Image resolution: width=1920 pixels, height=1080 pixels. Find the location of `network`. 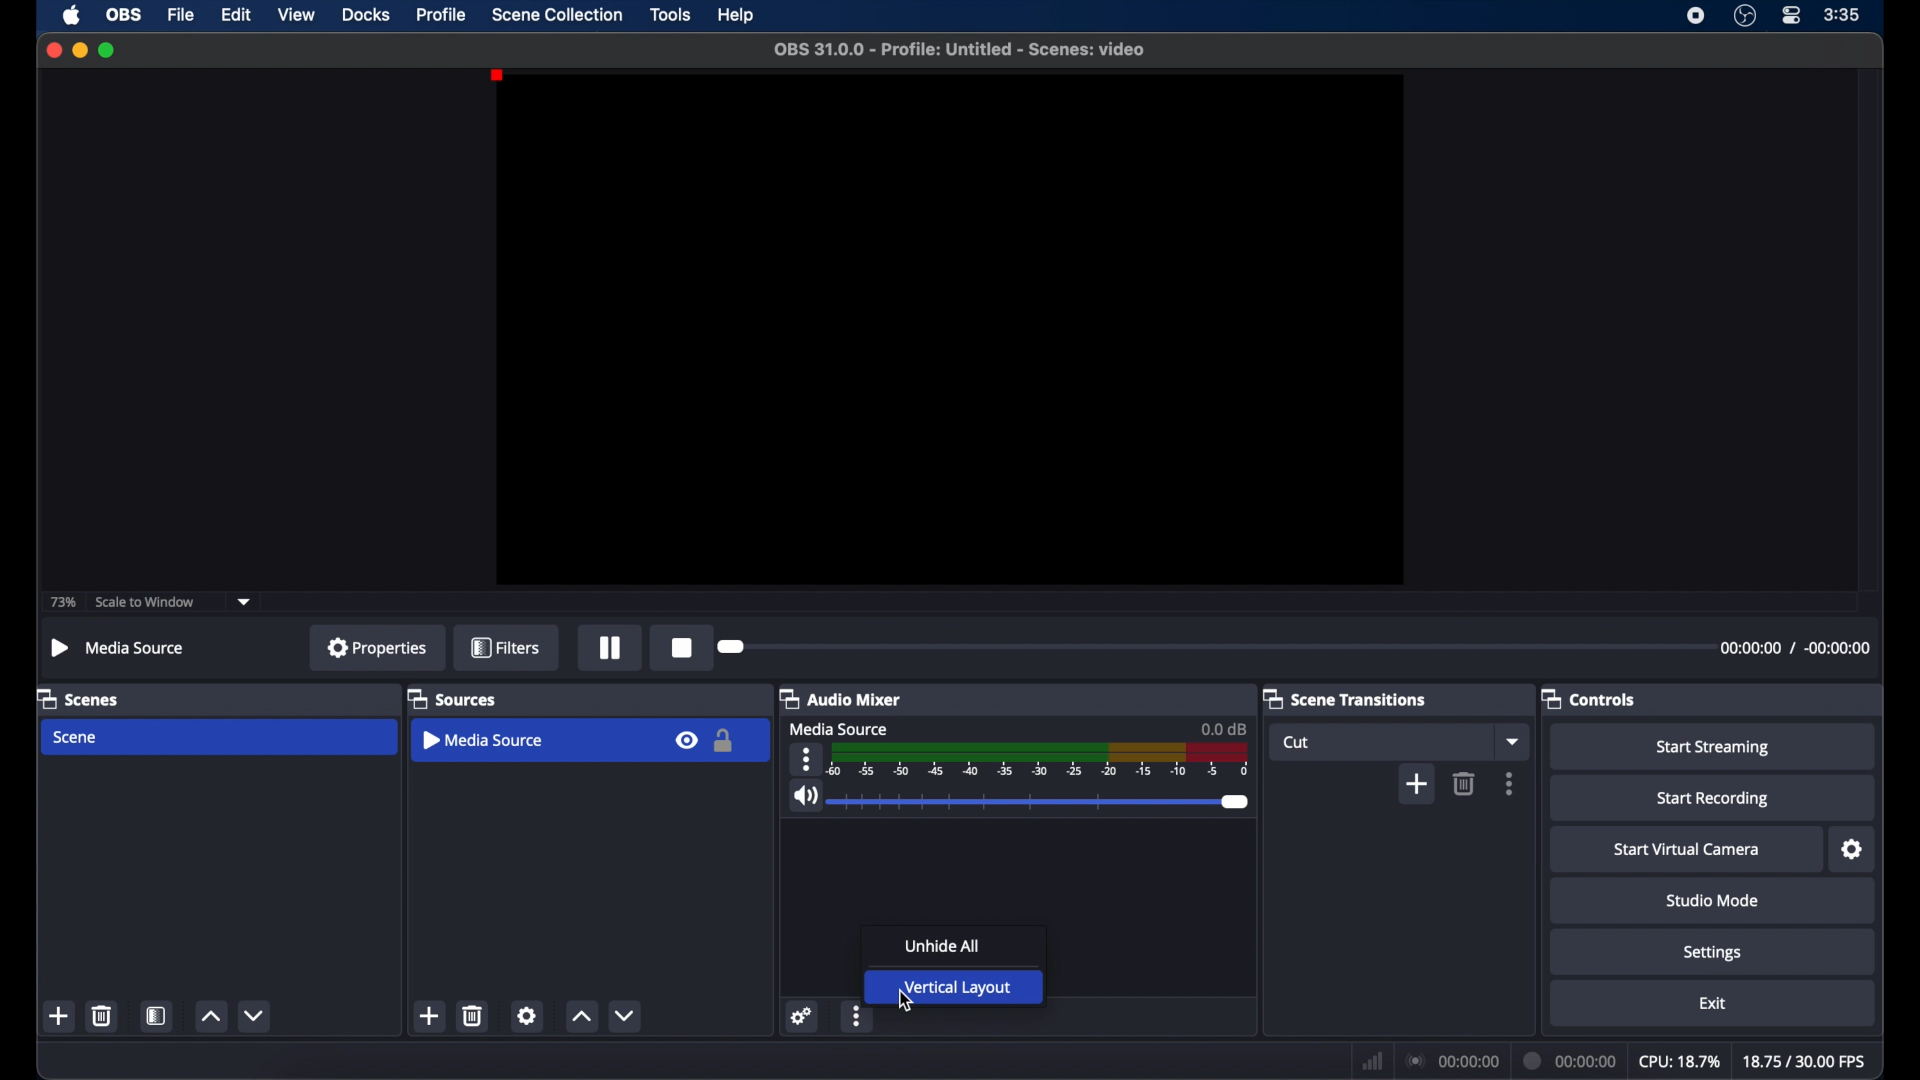

network is located at coordinates (1370, 1059).